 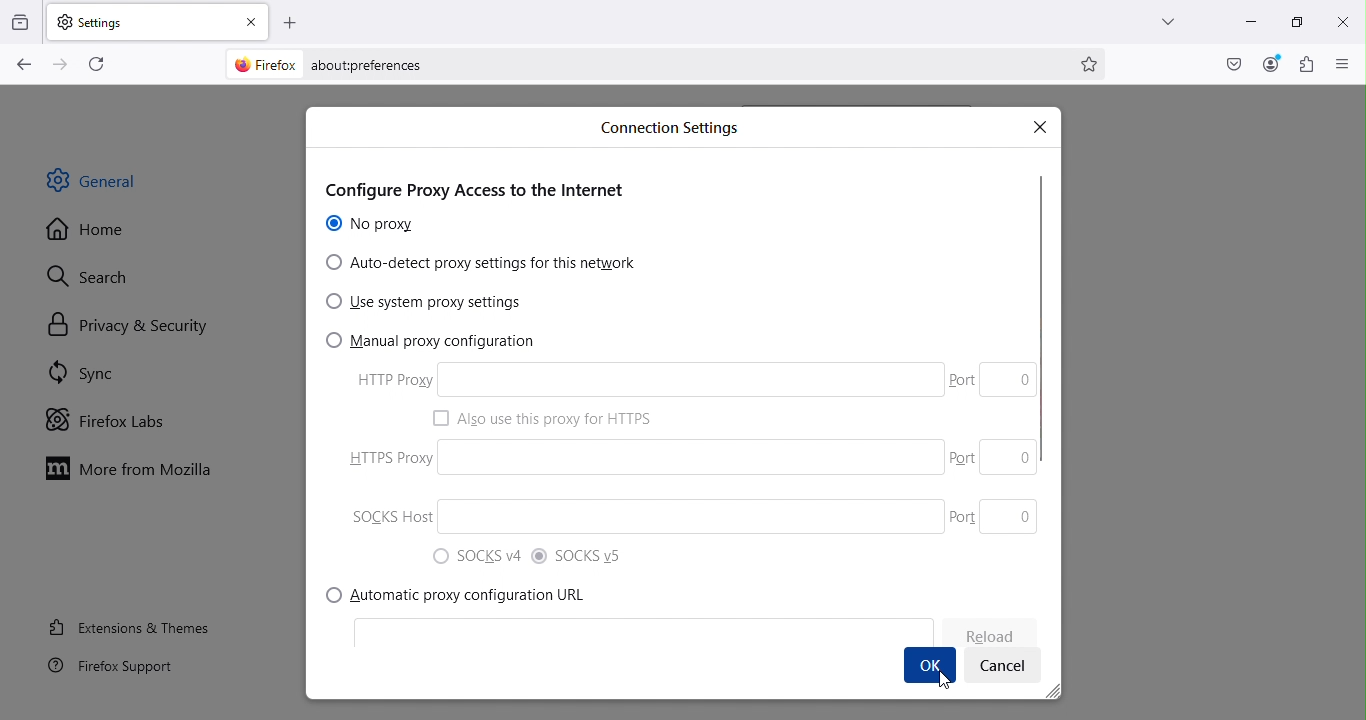 I want to click on More from Mozilla, so click(x=135, y=473).